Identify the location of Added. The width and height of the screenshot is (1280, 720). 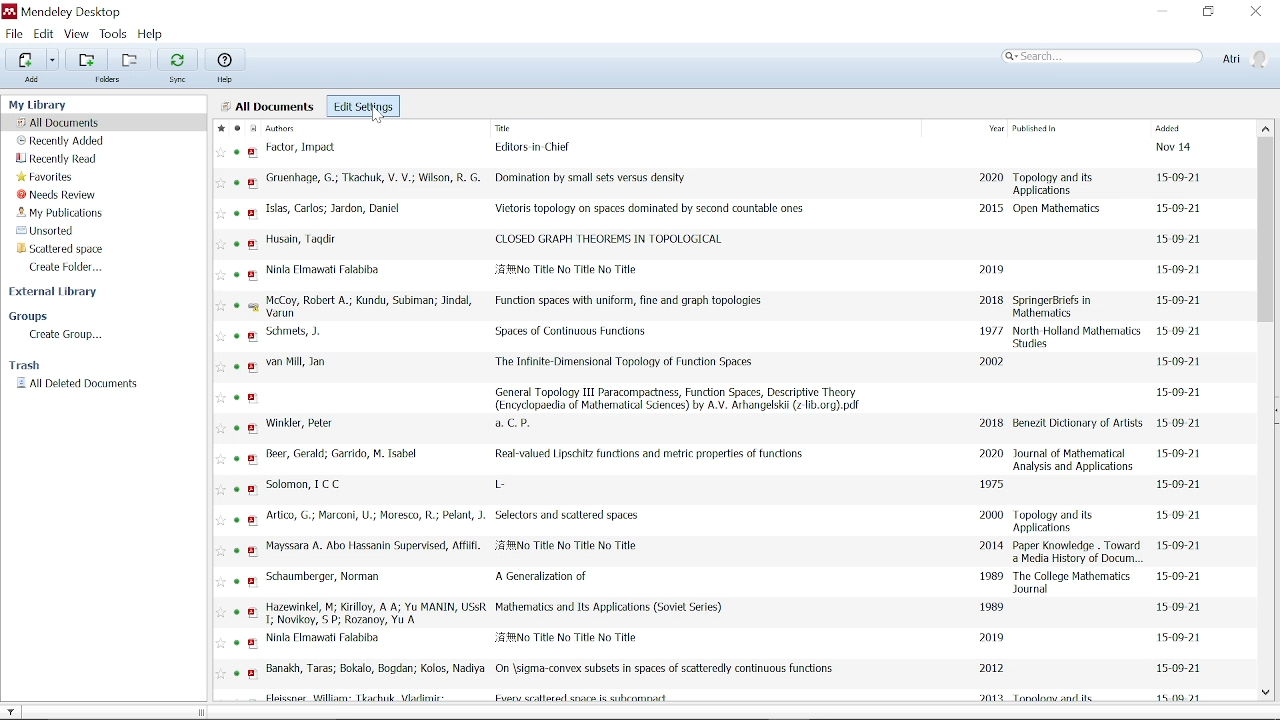
(1171, 128).